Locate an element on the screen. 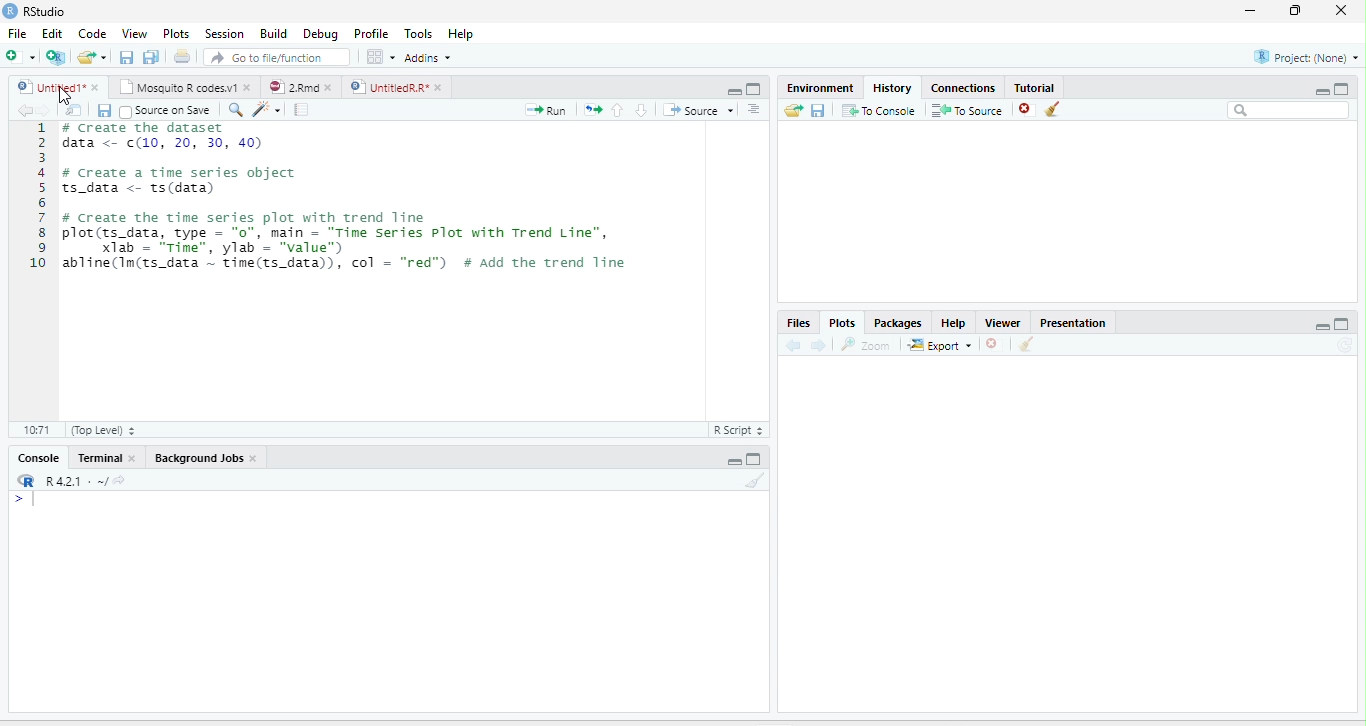 The height and width of the screenshot is (726, 1366). Remove current plot is located at coordinates (996, 343).